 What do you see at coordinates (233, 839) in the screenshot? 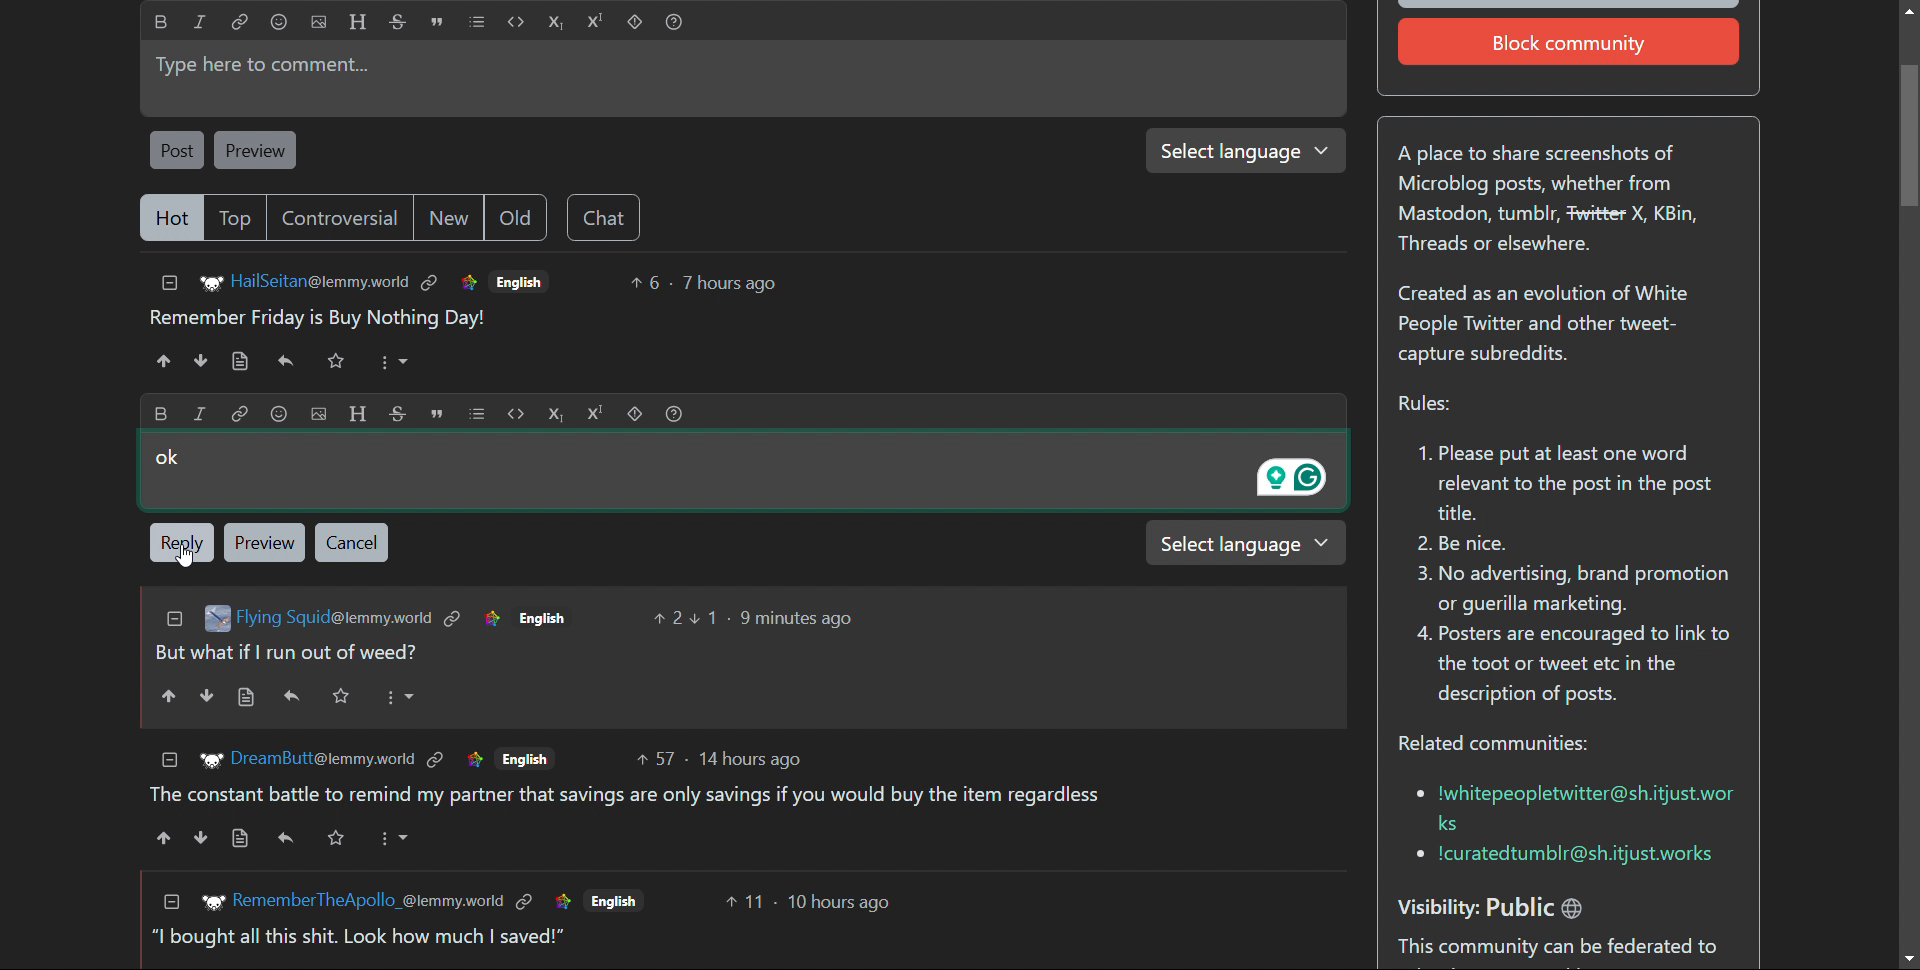
I see `view source` at bounding box center [233, 839].